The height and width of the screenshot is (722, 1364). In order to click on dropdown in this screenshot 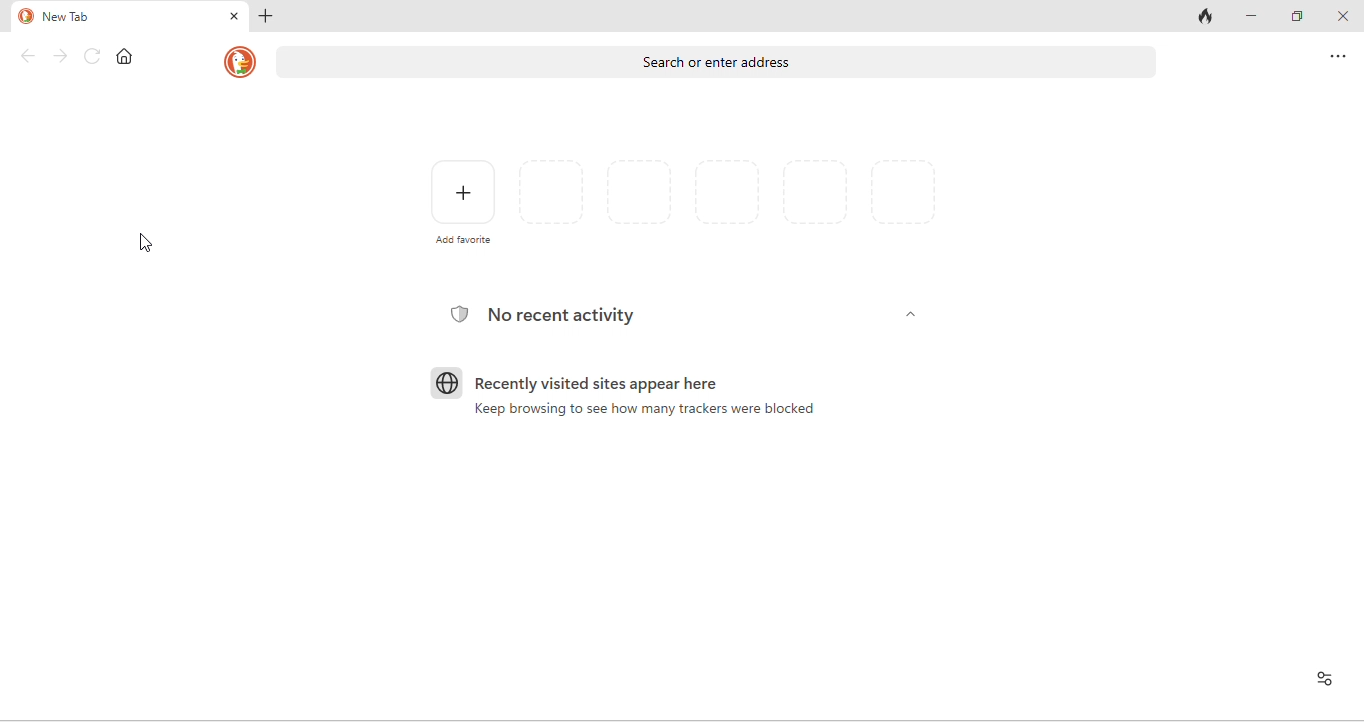, I will do `click(910, 317)`.